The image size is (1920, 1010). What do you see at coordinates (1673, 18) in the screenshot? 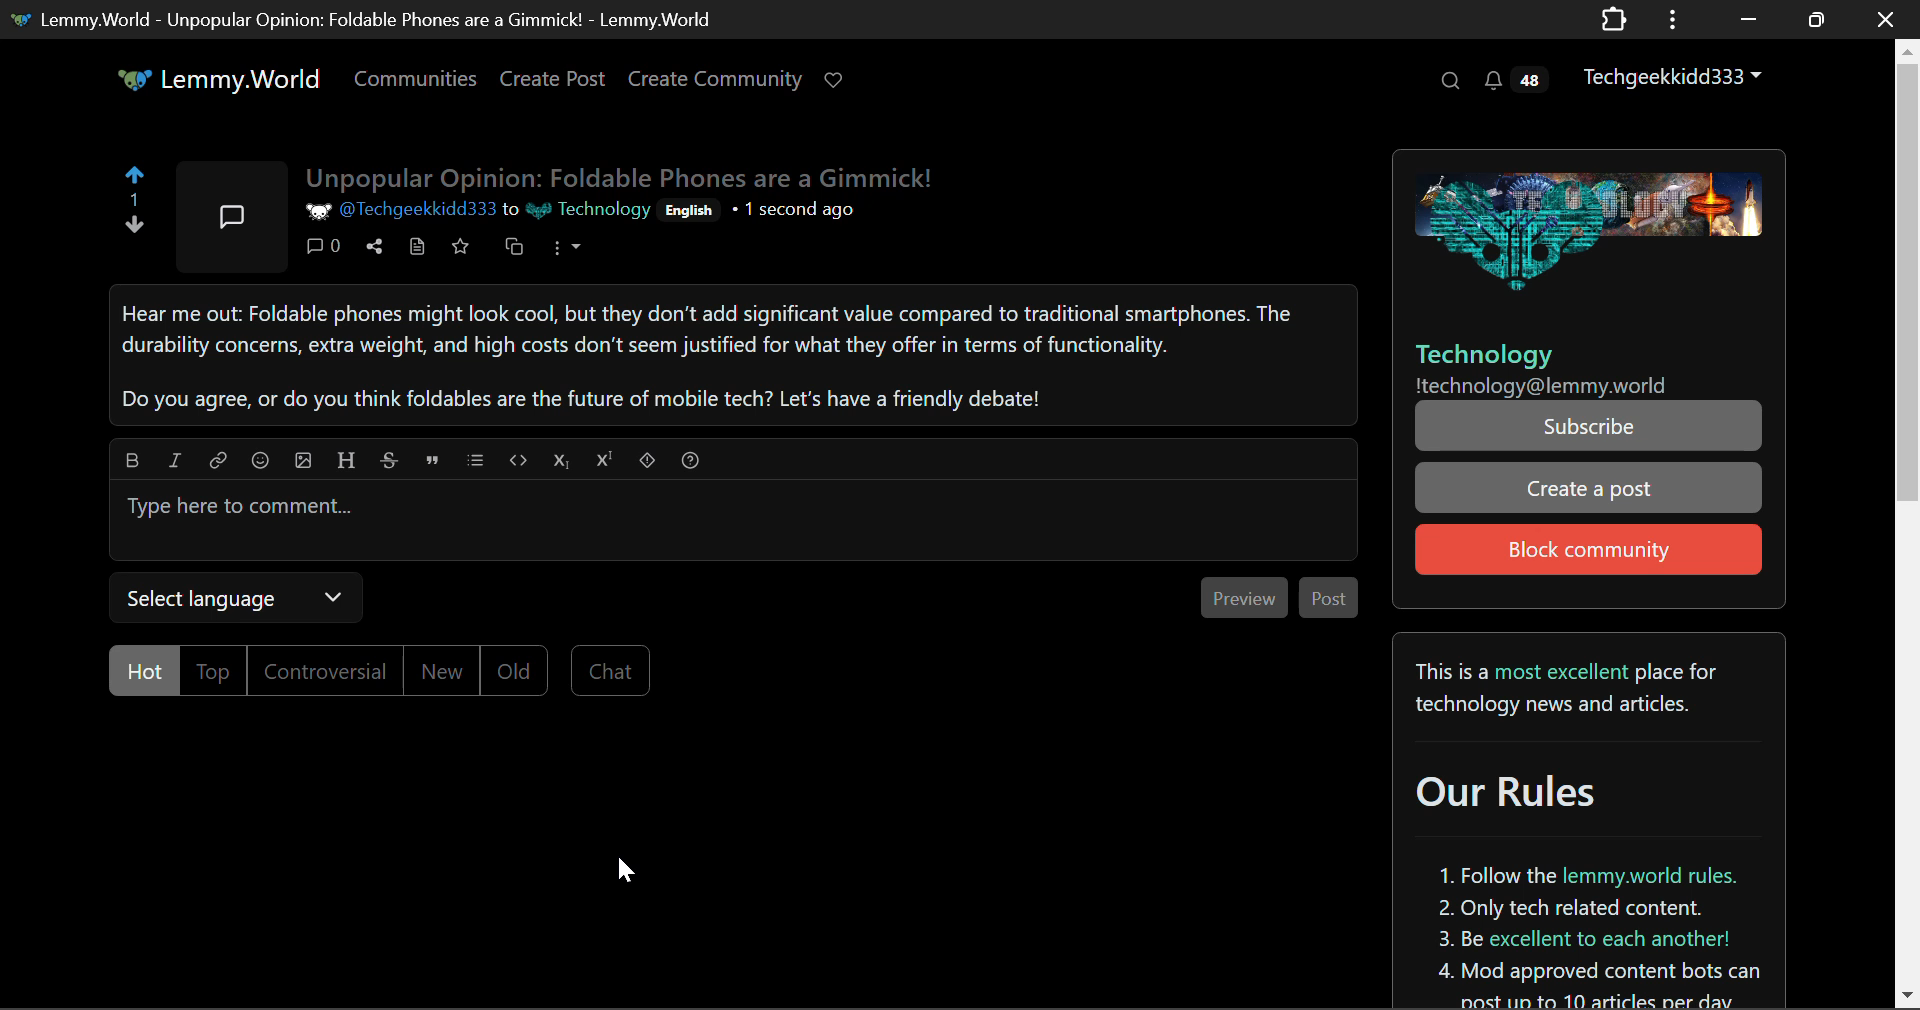
I see `Application Options Menu` at bounding box center [1673, 18].